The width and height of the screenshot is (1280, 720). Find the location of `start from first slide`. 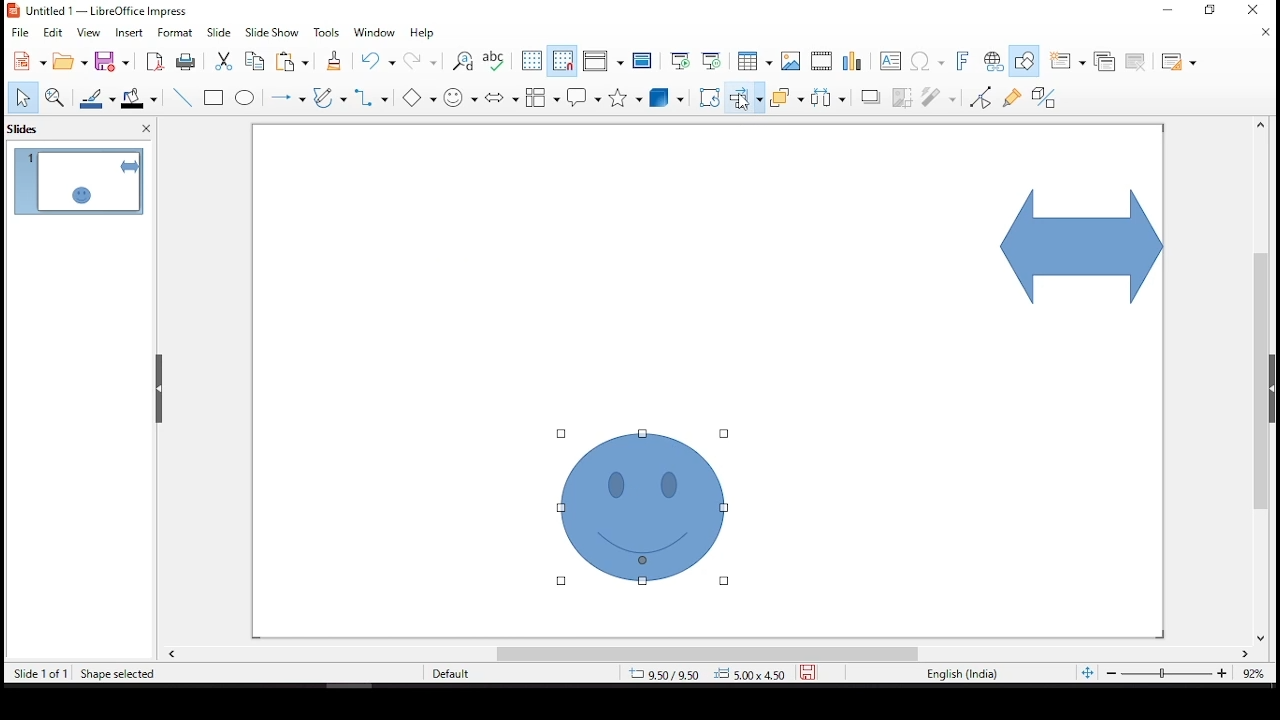

start from first slide is located at coordinates (680, 60).